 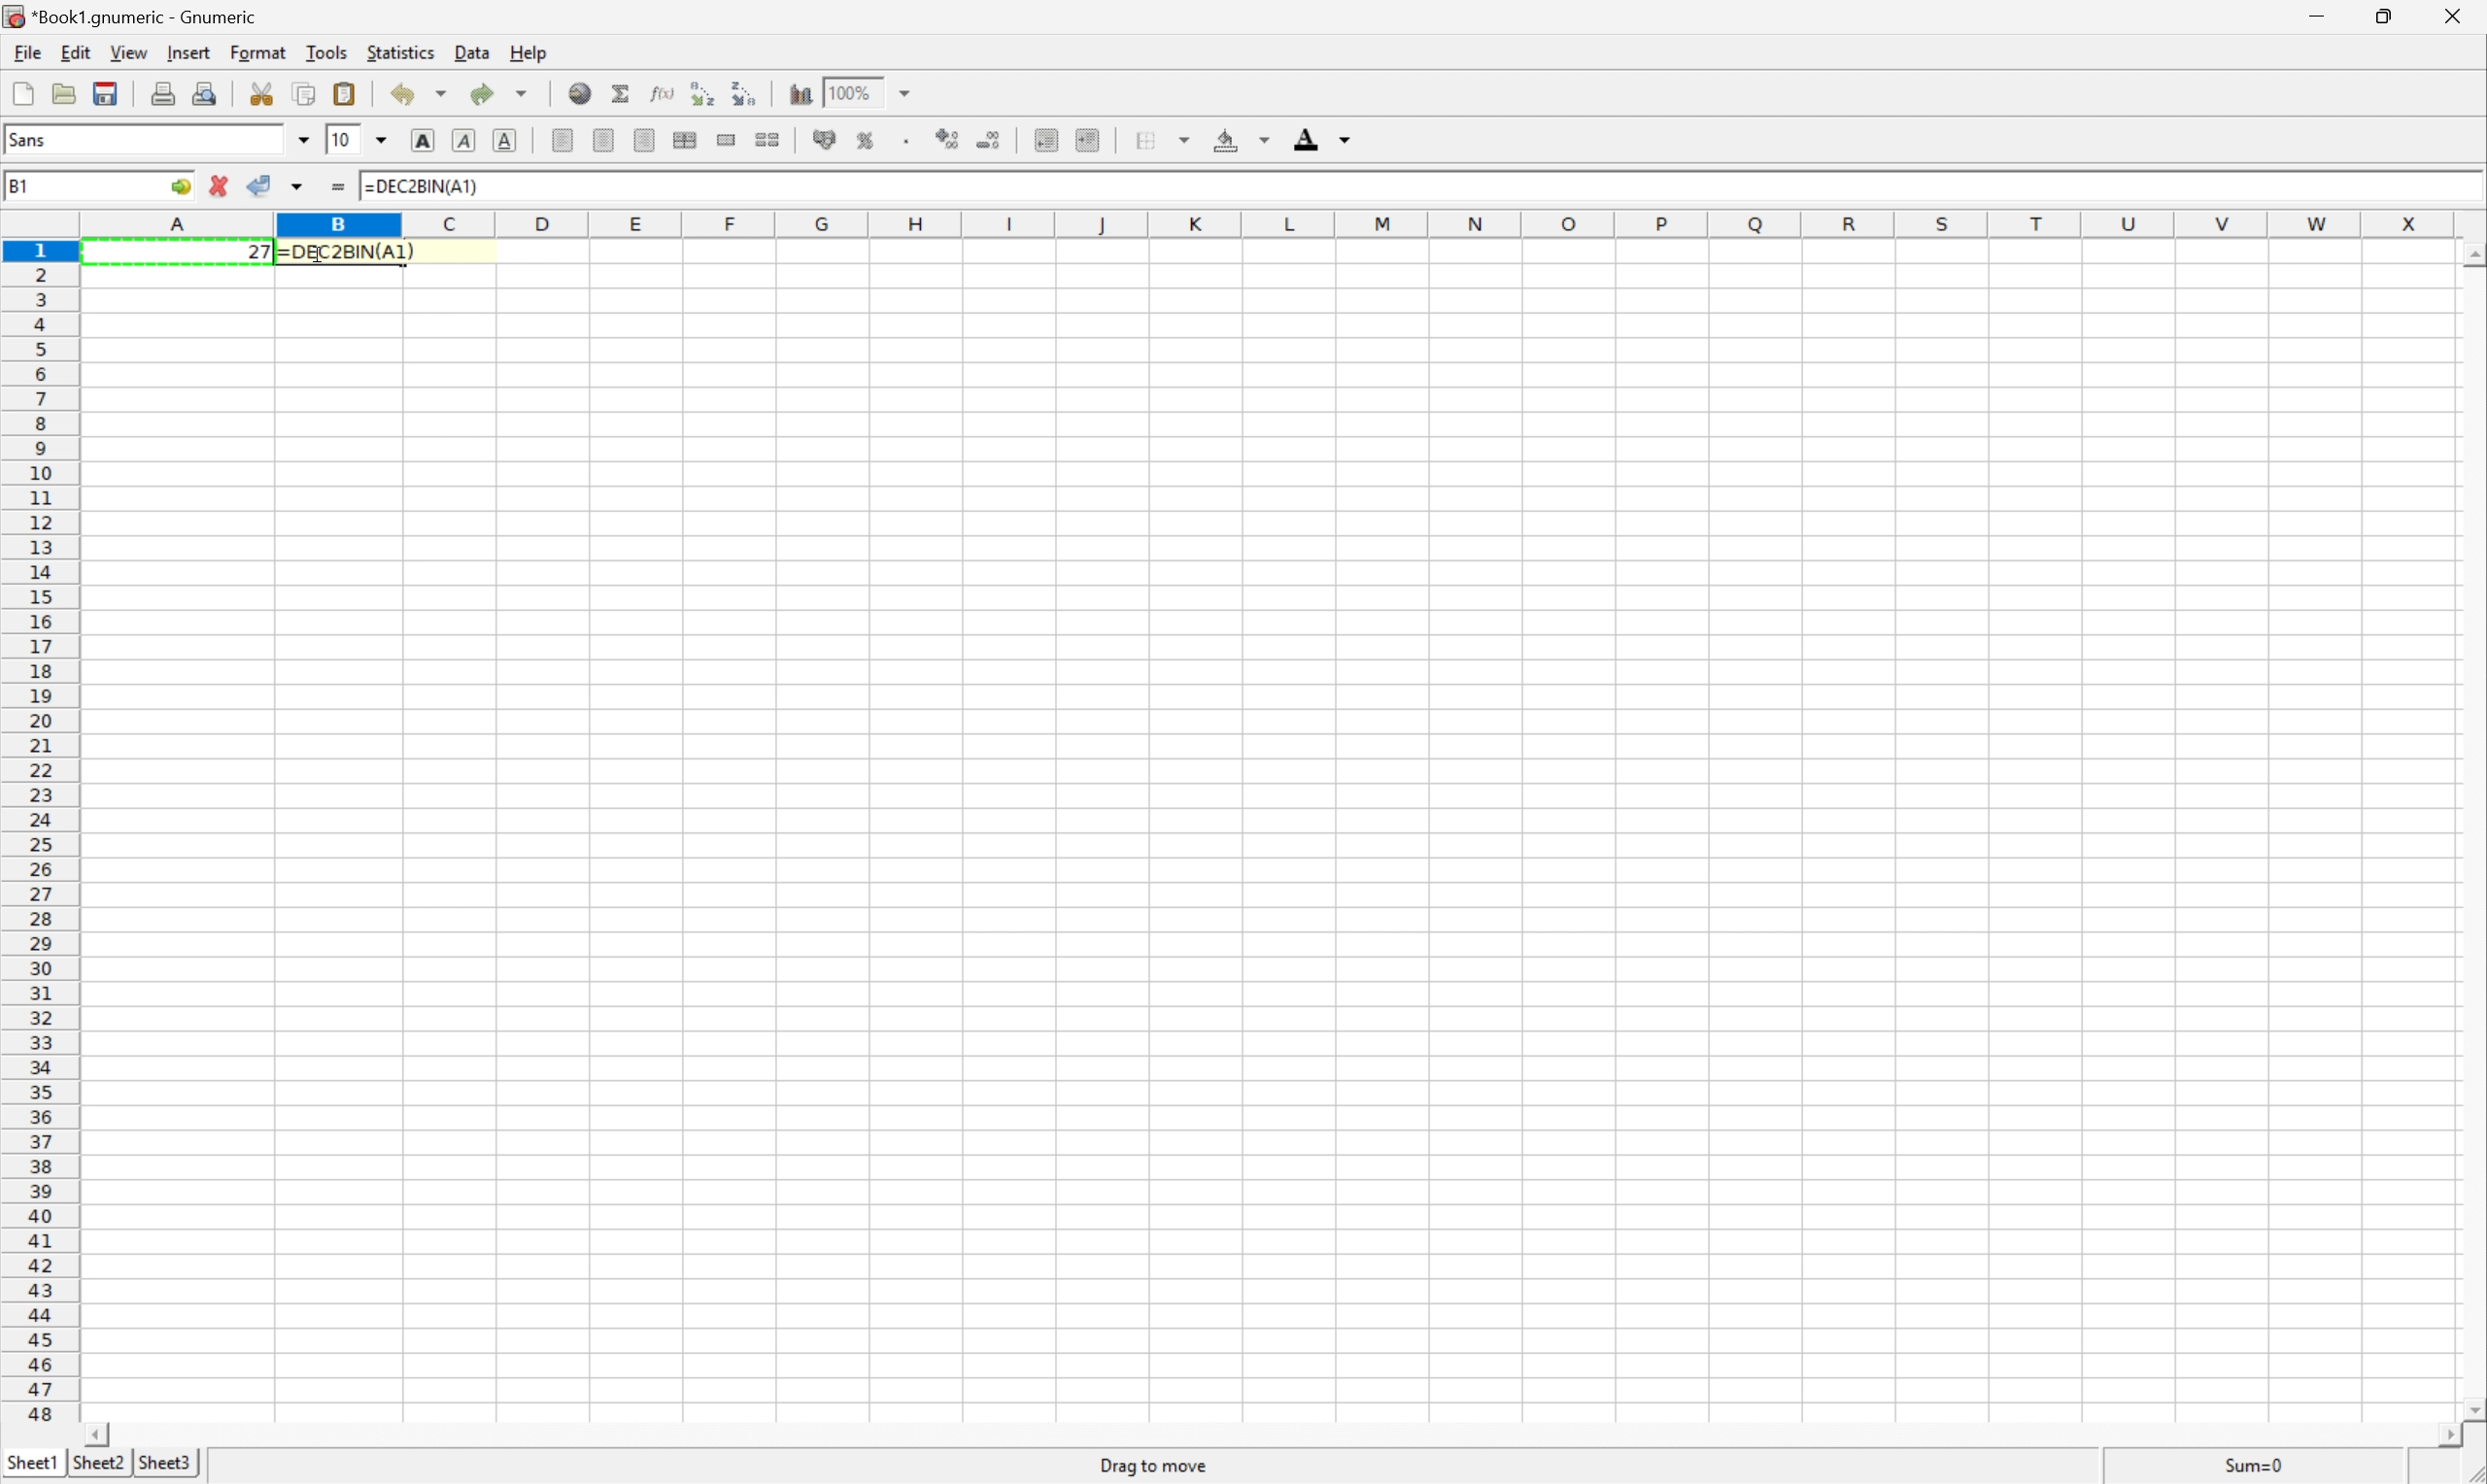 What do you see at coordinates (167, 91) in the screenshot?
I see `Print current file` at bounding box center [167, 91].